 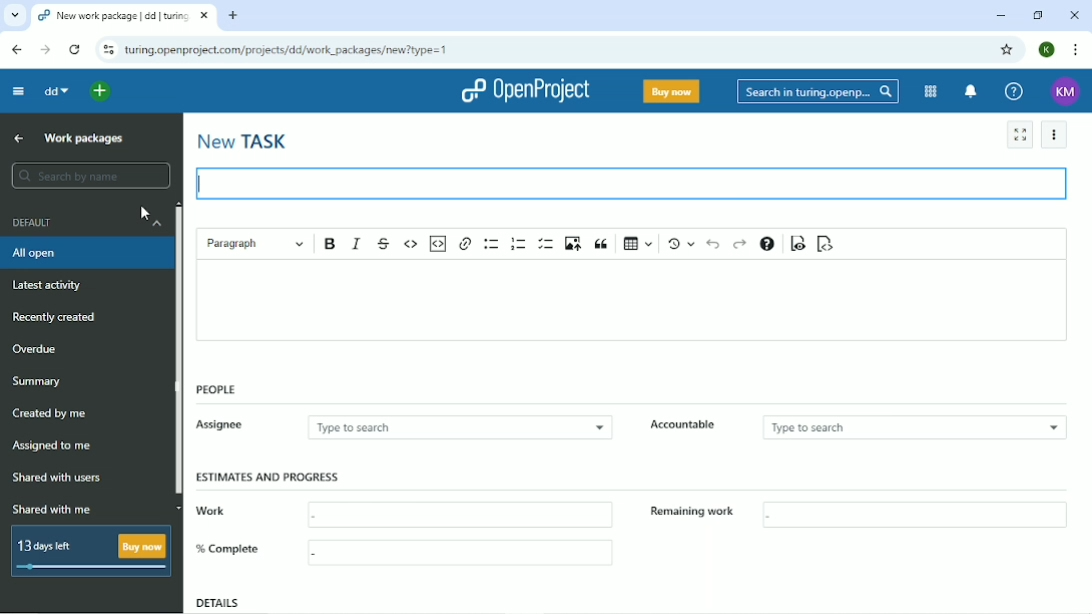 I want to click on Shared with users, so click(x=60, y=477).